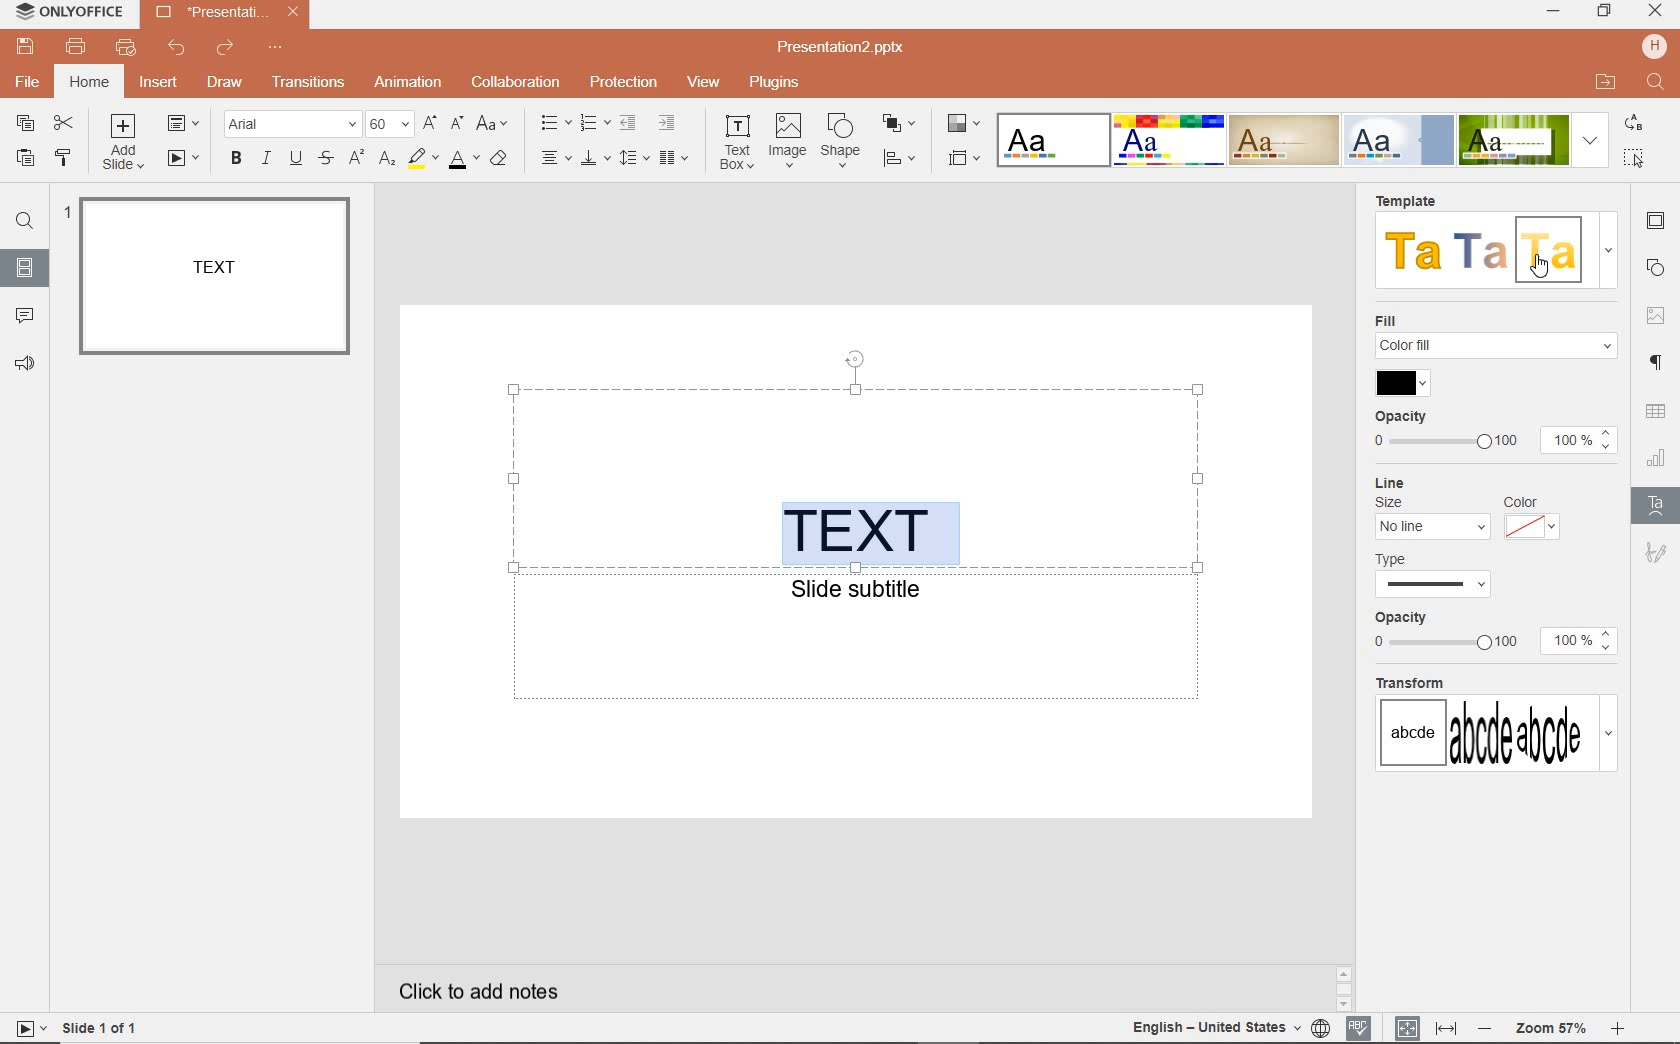 The width and height of the screenshot is (1680, 1044). I want to click on IMAGE SETTINGS, so click(1658, 312).